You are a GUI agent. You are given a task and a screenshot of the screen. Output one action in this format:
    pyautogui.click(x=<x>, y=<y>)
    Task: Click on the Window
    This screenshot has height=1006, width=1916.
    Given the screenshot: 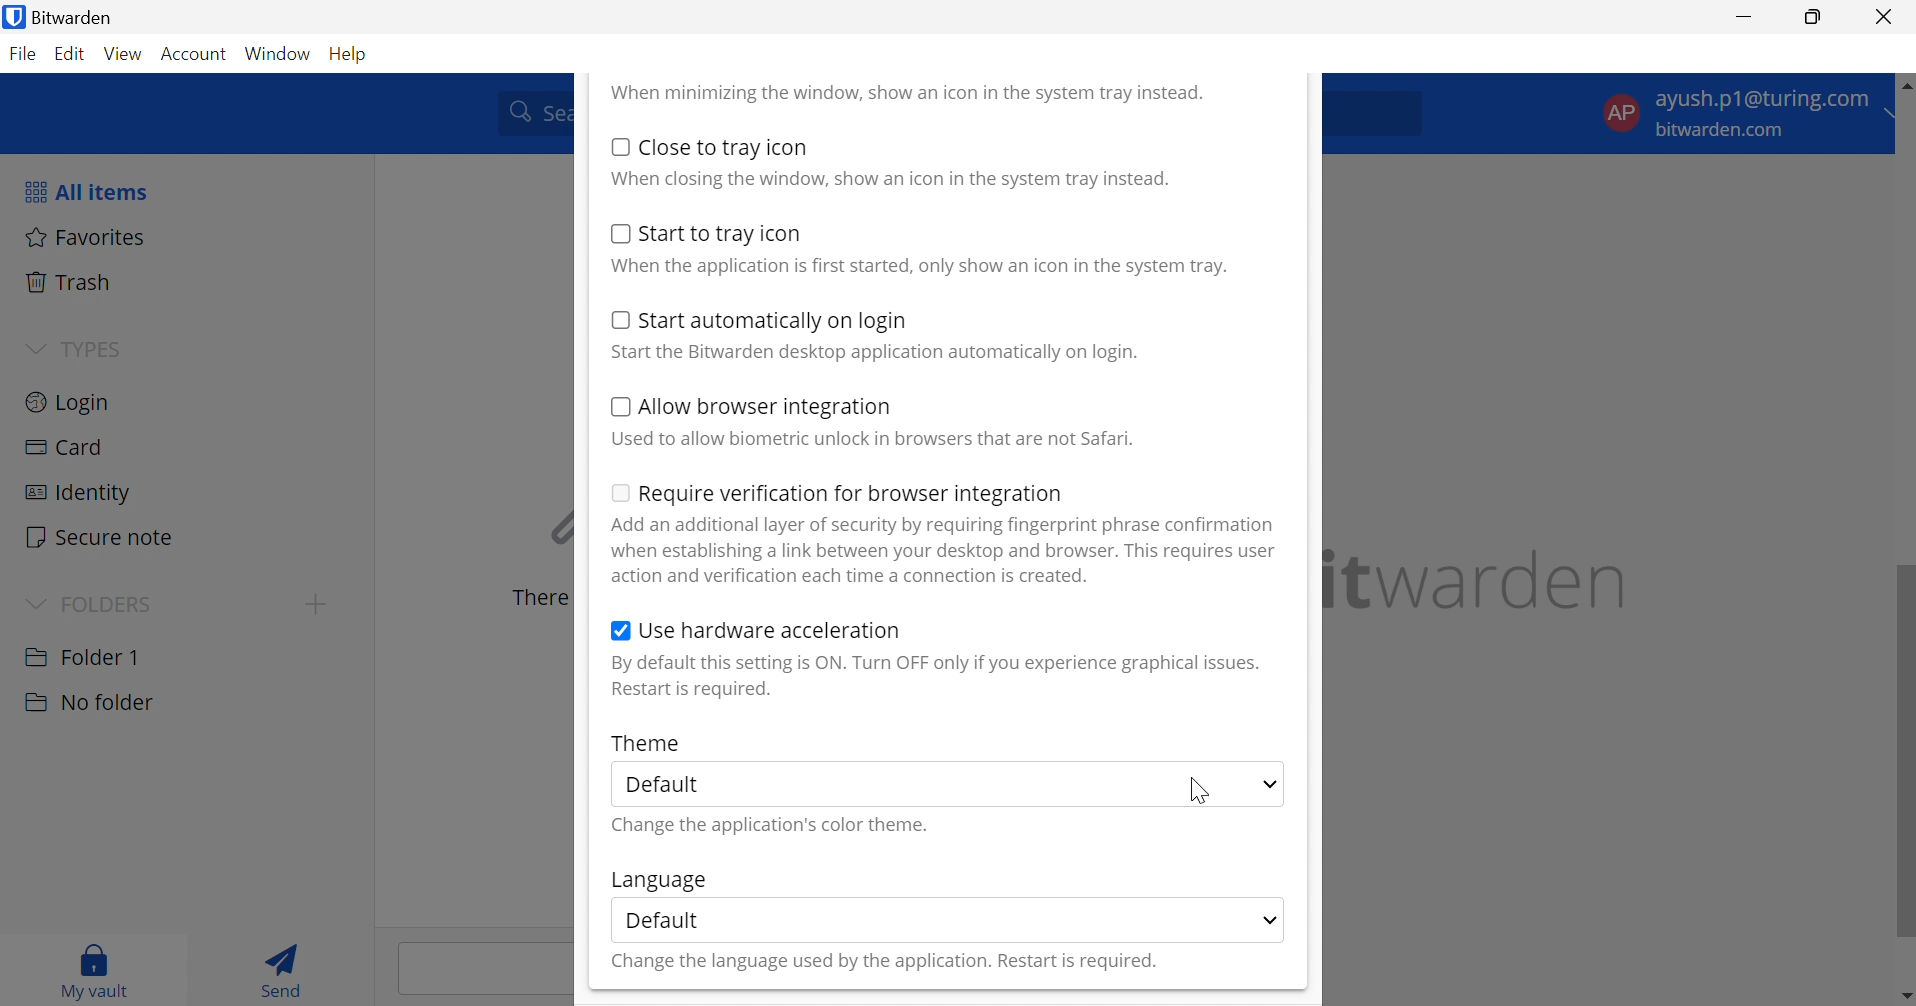 What is the action you would take?
    pyautogui.click(x=280, y=53)
    